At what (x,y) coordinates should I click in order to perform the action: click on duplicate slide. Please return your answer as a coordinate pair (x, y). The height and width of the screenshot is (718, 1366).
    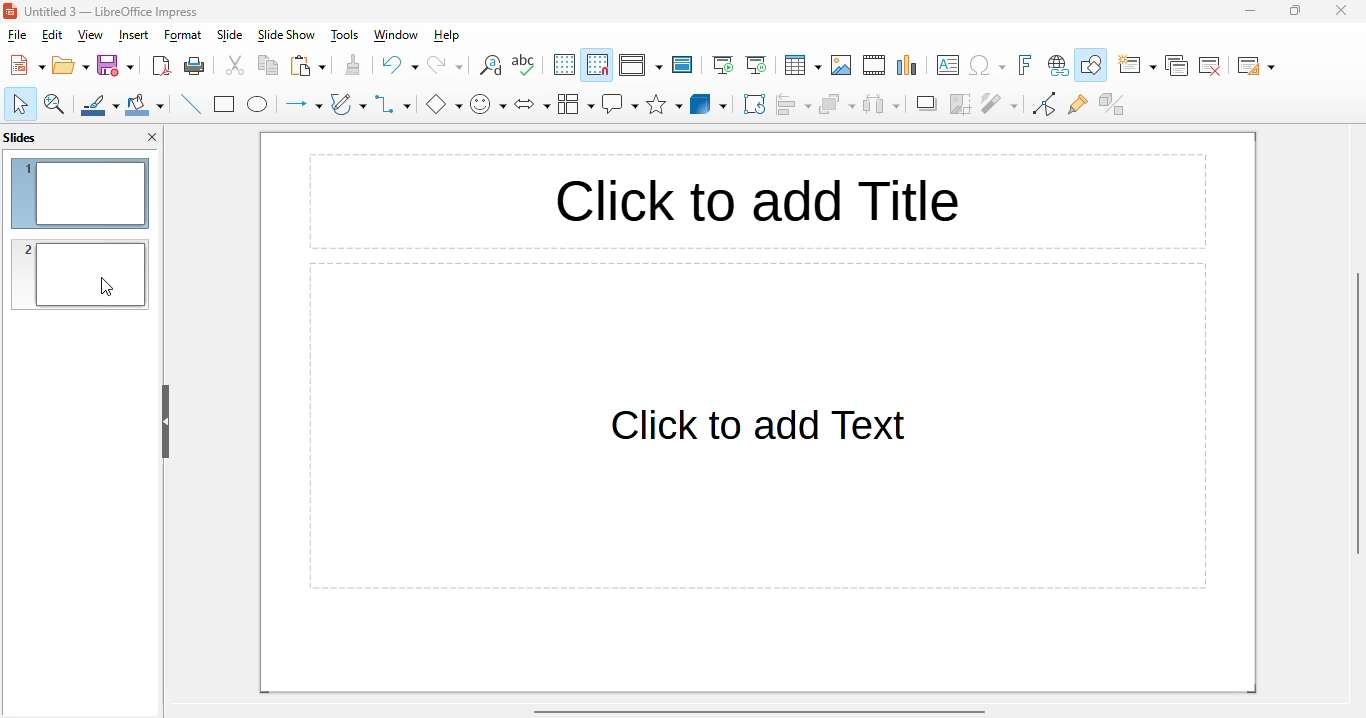
    Looking at the image, I should click on (1176, 66).